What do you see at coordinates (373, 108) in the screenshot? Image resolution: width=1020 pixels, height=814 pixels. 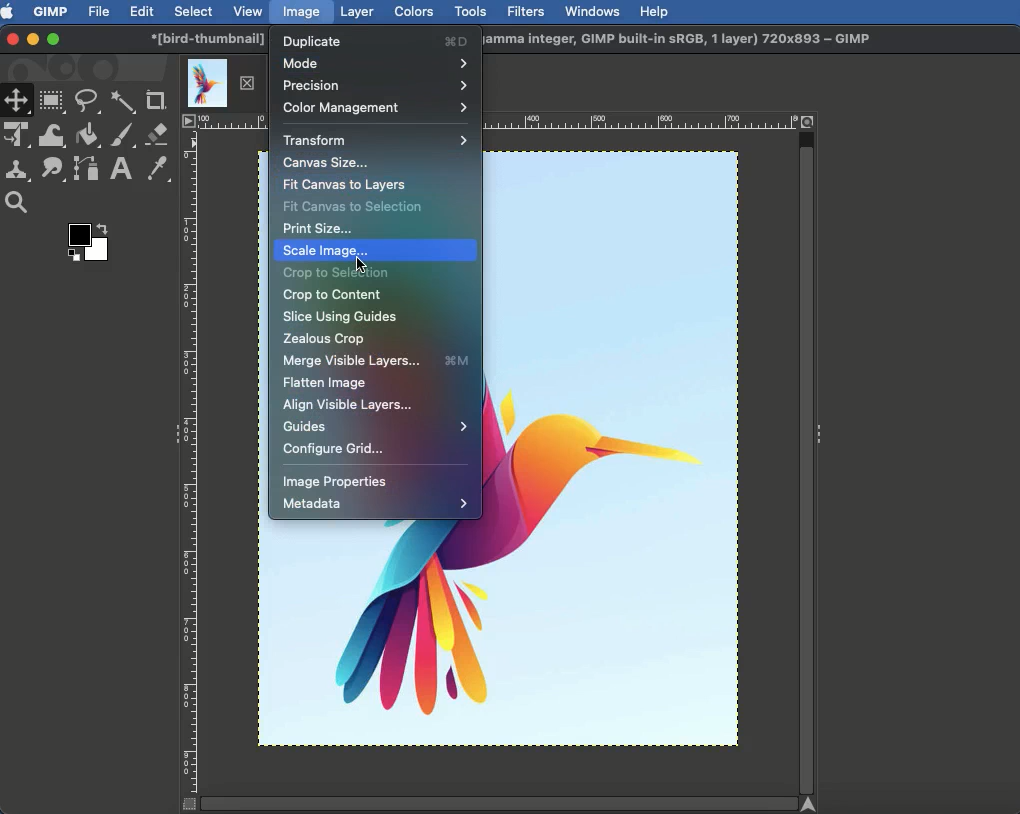 I see `Color management` at bounding box center [373, 108].